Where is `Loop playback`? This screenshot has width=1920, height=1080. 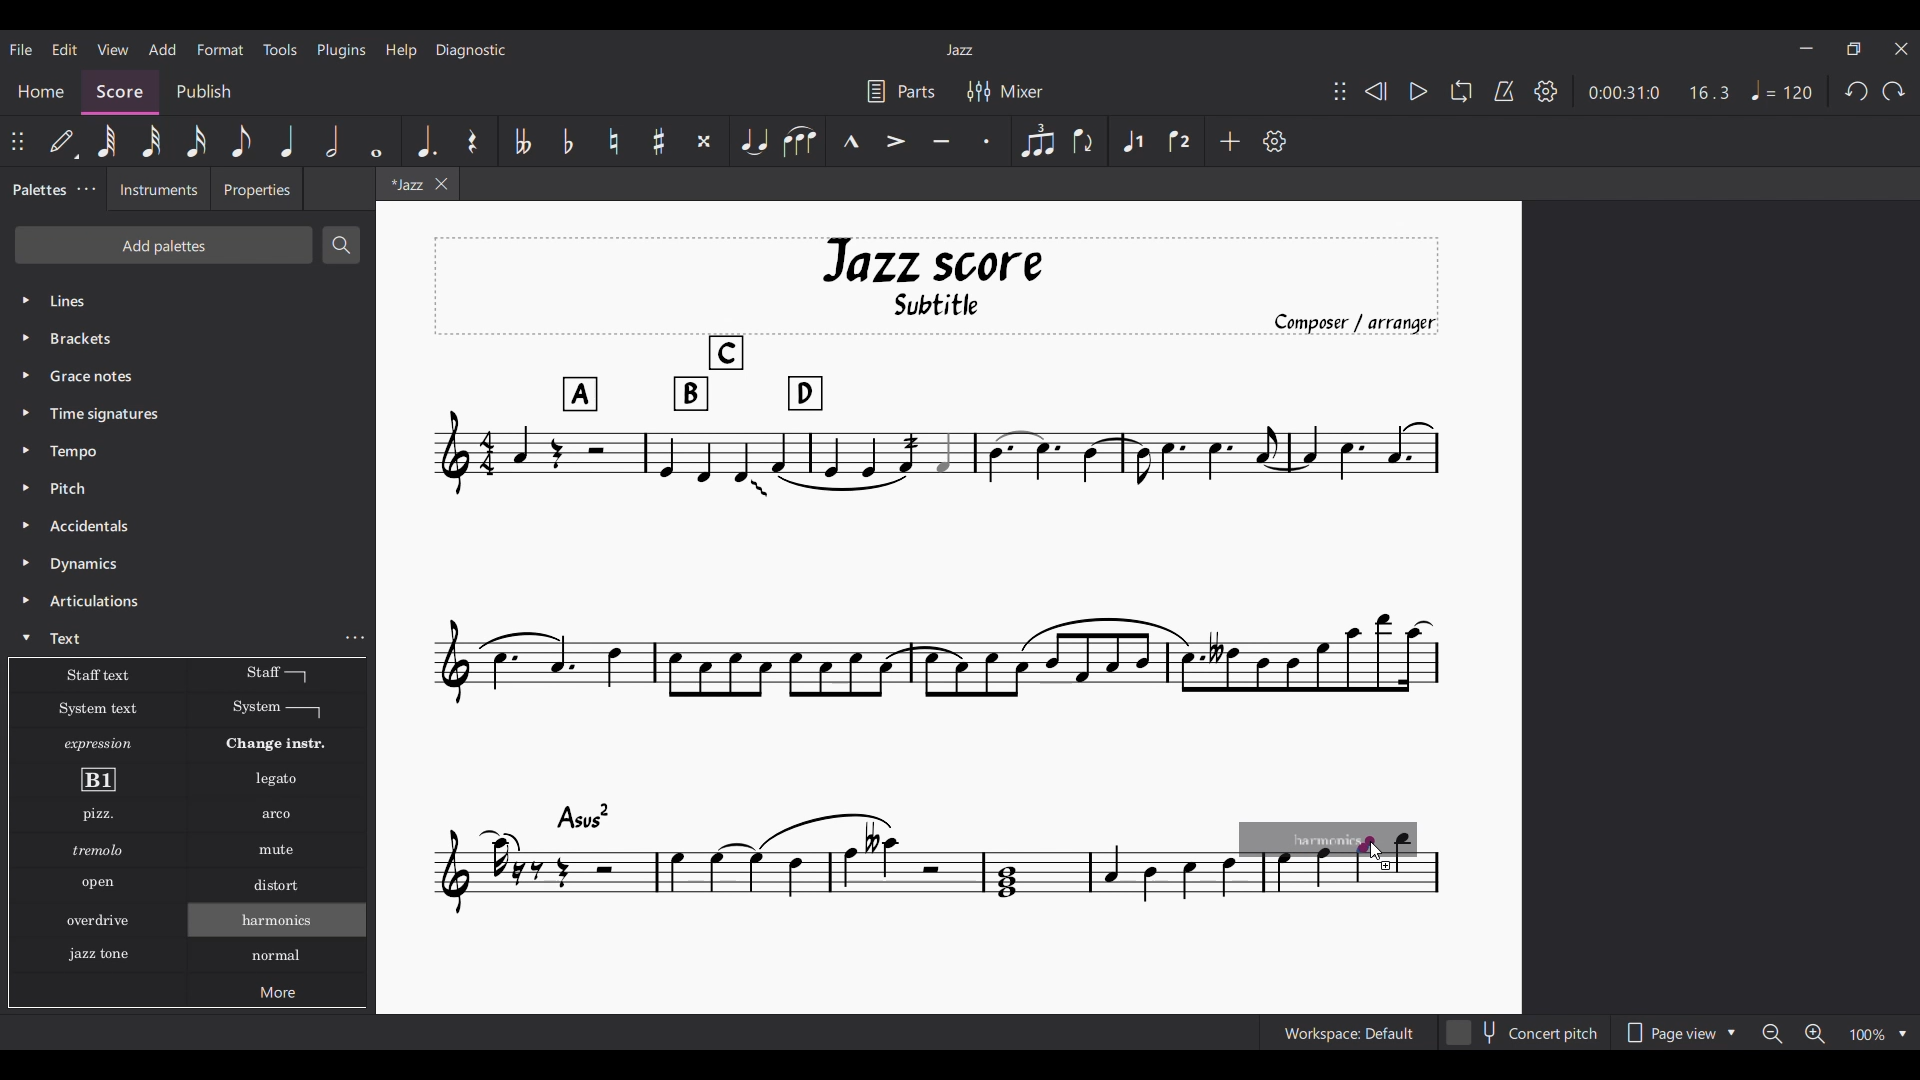 Loop playback is located at coordinates (1462, 91).